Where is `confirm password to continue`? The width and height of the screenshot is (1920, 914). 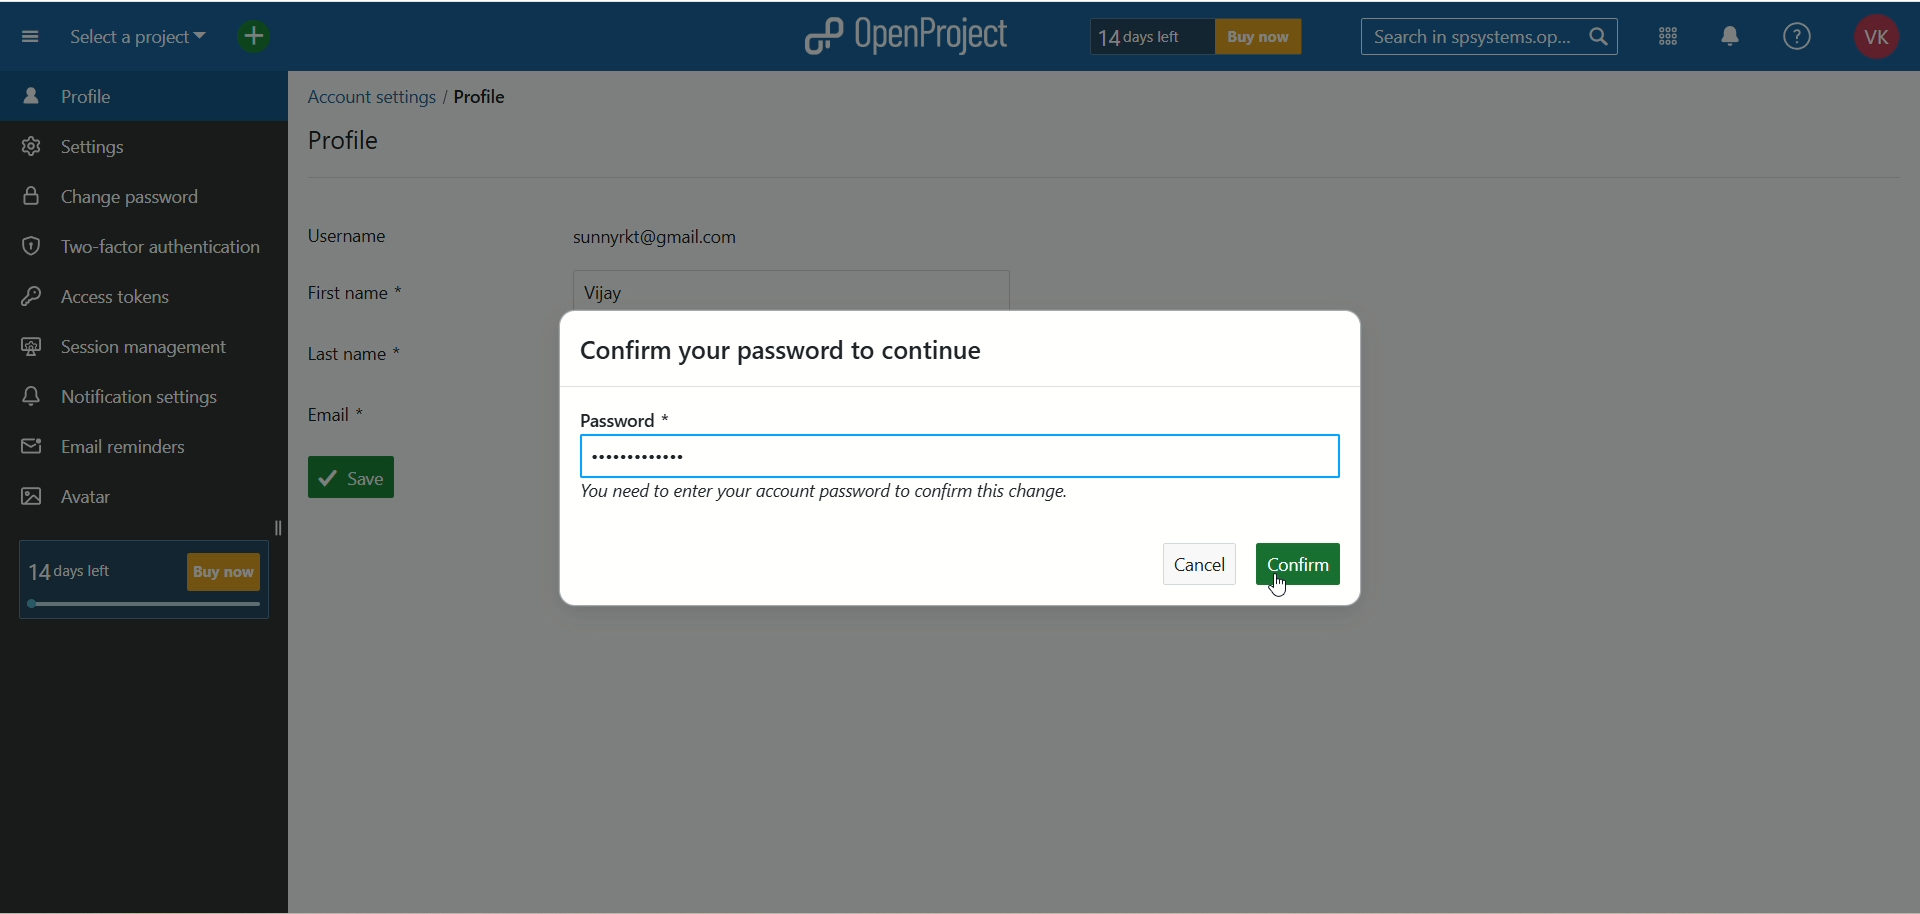 confirm password to continue is located at coordinates (787, 349).